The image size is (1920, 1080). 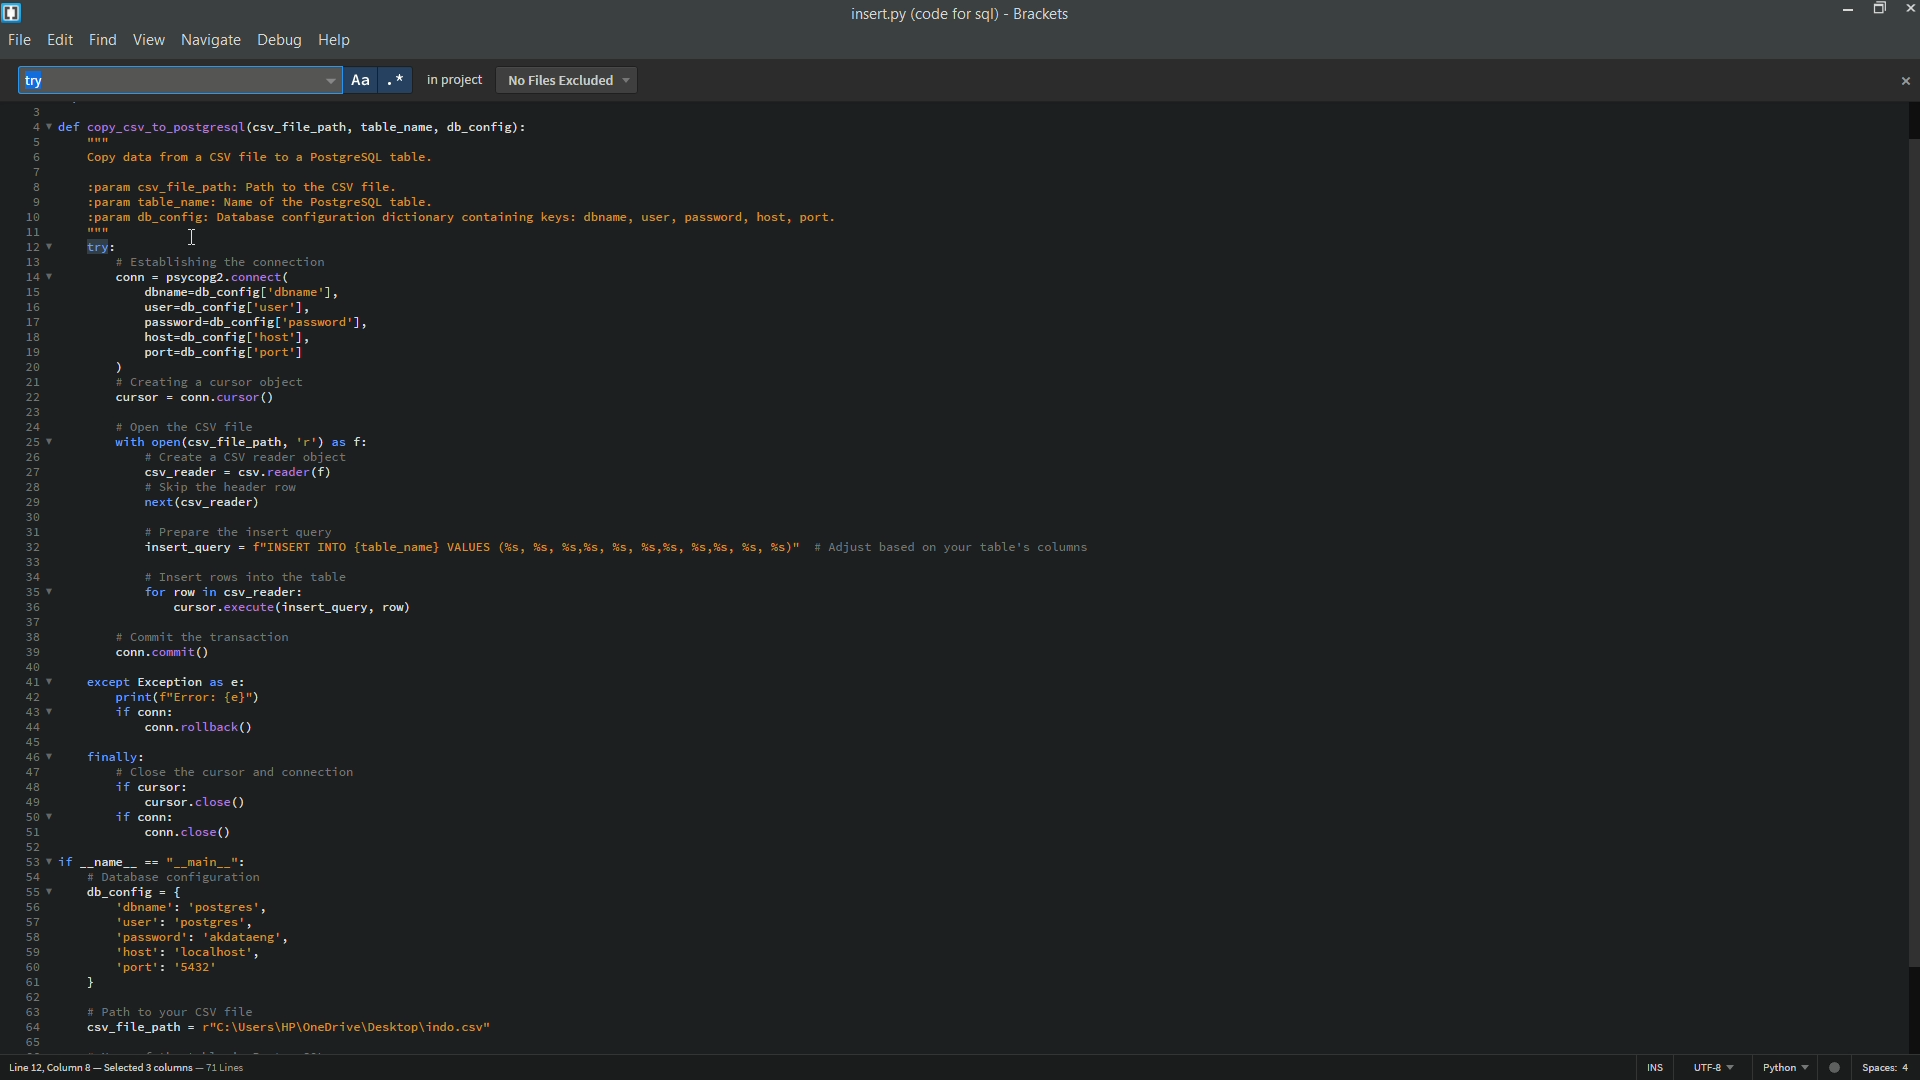 What do you see at coordinates (1908, 8) in the screenshot?
I see `close app` at bounding box center [1908, 8].